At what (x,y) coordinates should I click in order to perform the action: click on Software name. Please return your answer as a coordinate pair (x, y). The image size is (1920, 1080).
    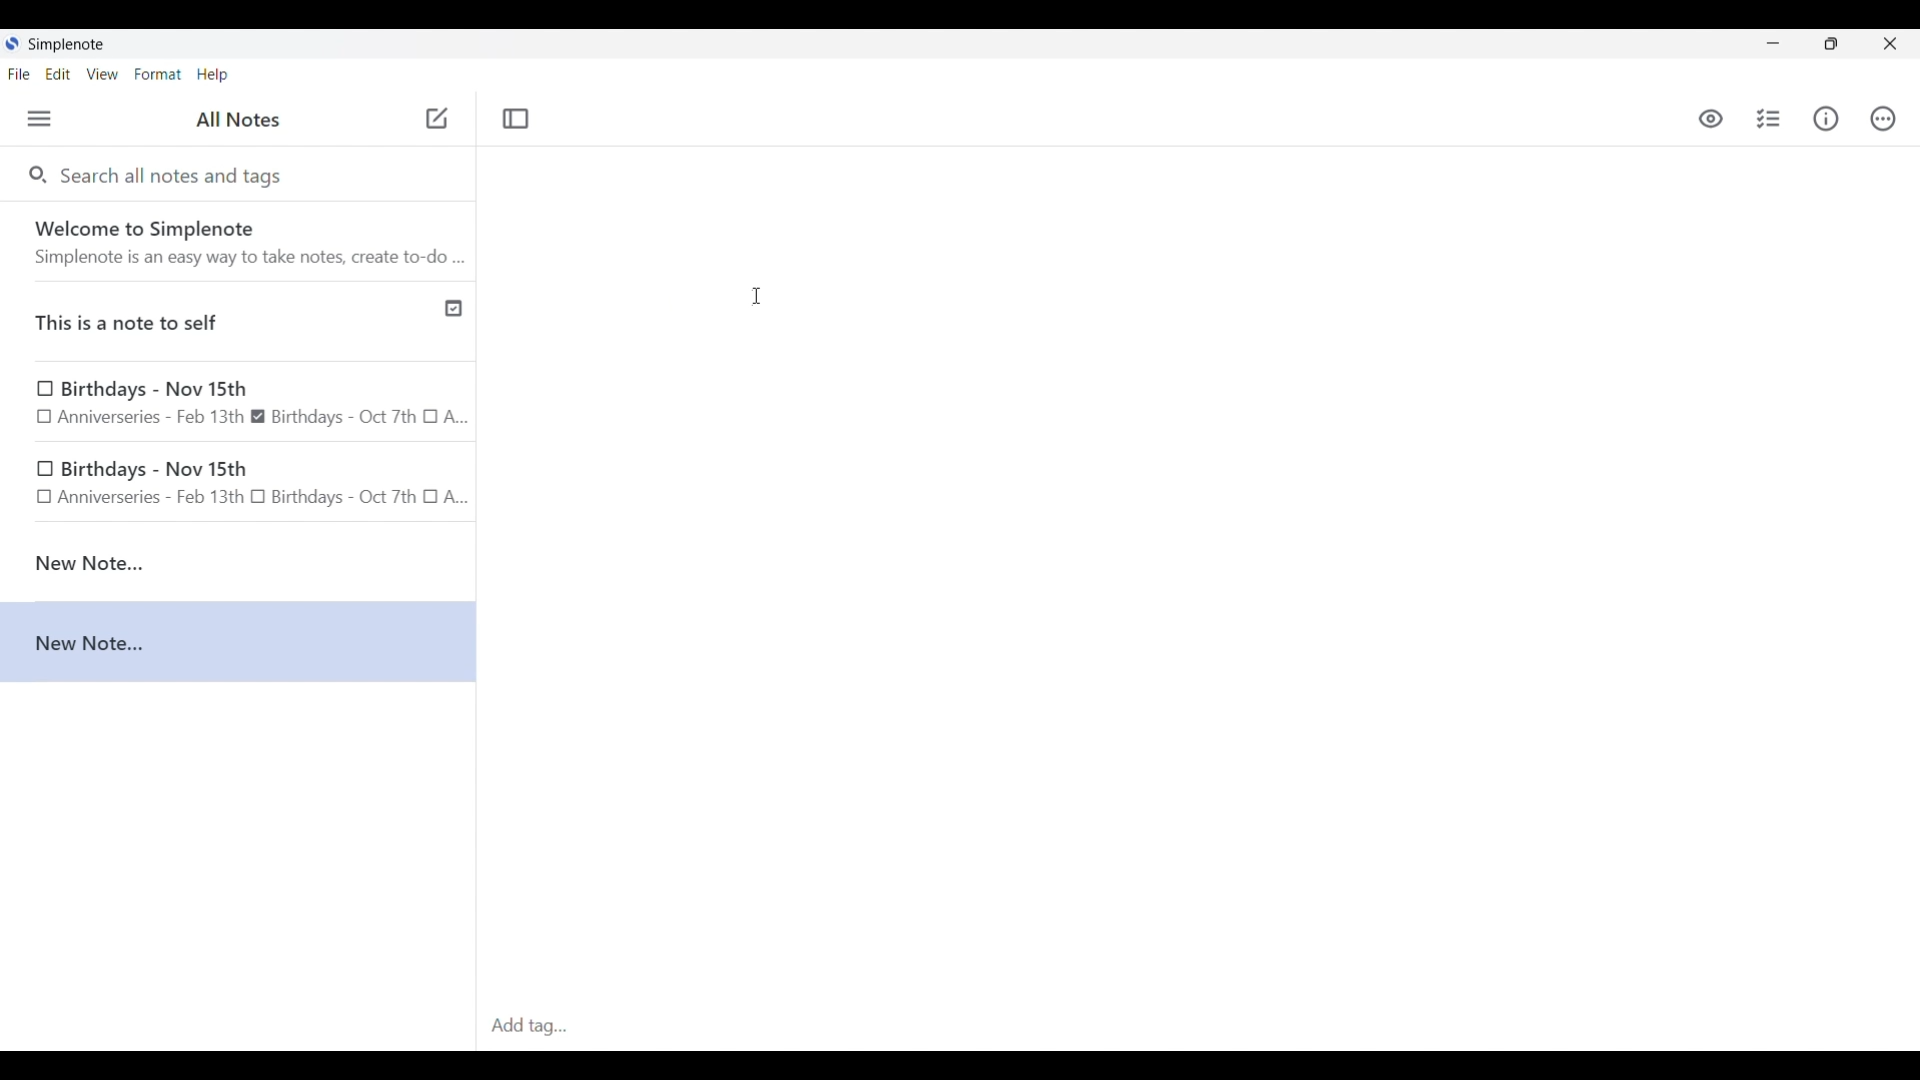
    Looking at the image, I should click on (68, 45).